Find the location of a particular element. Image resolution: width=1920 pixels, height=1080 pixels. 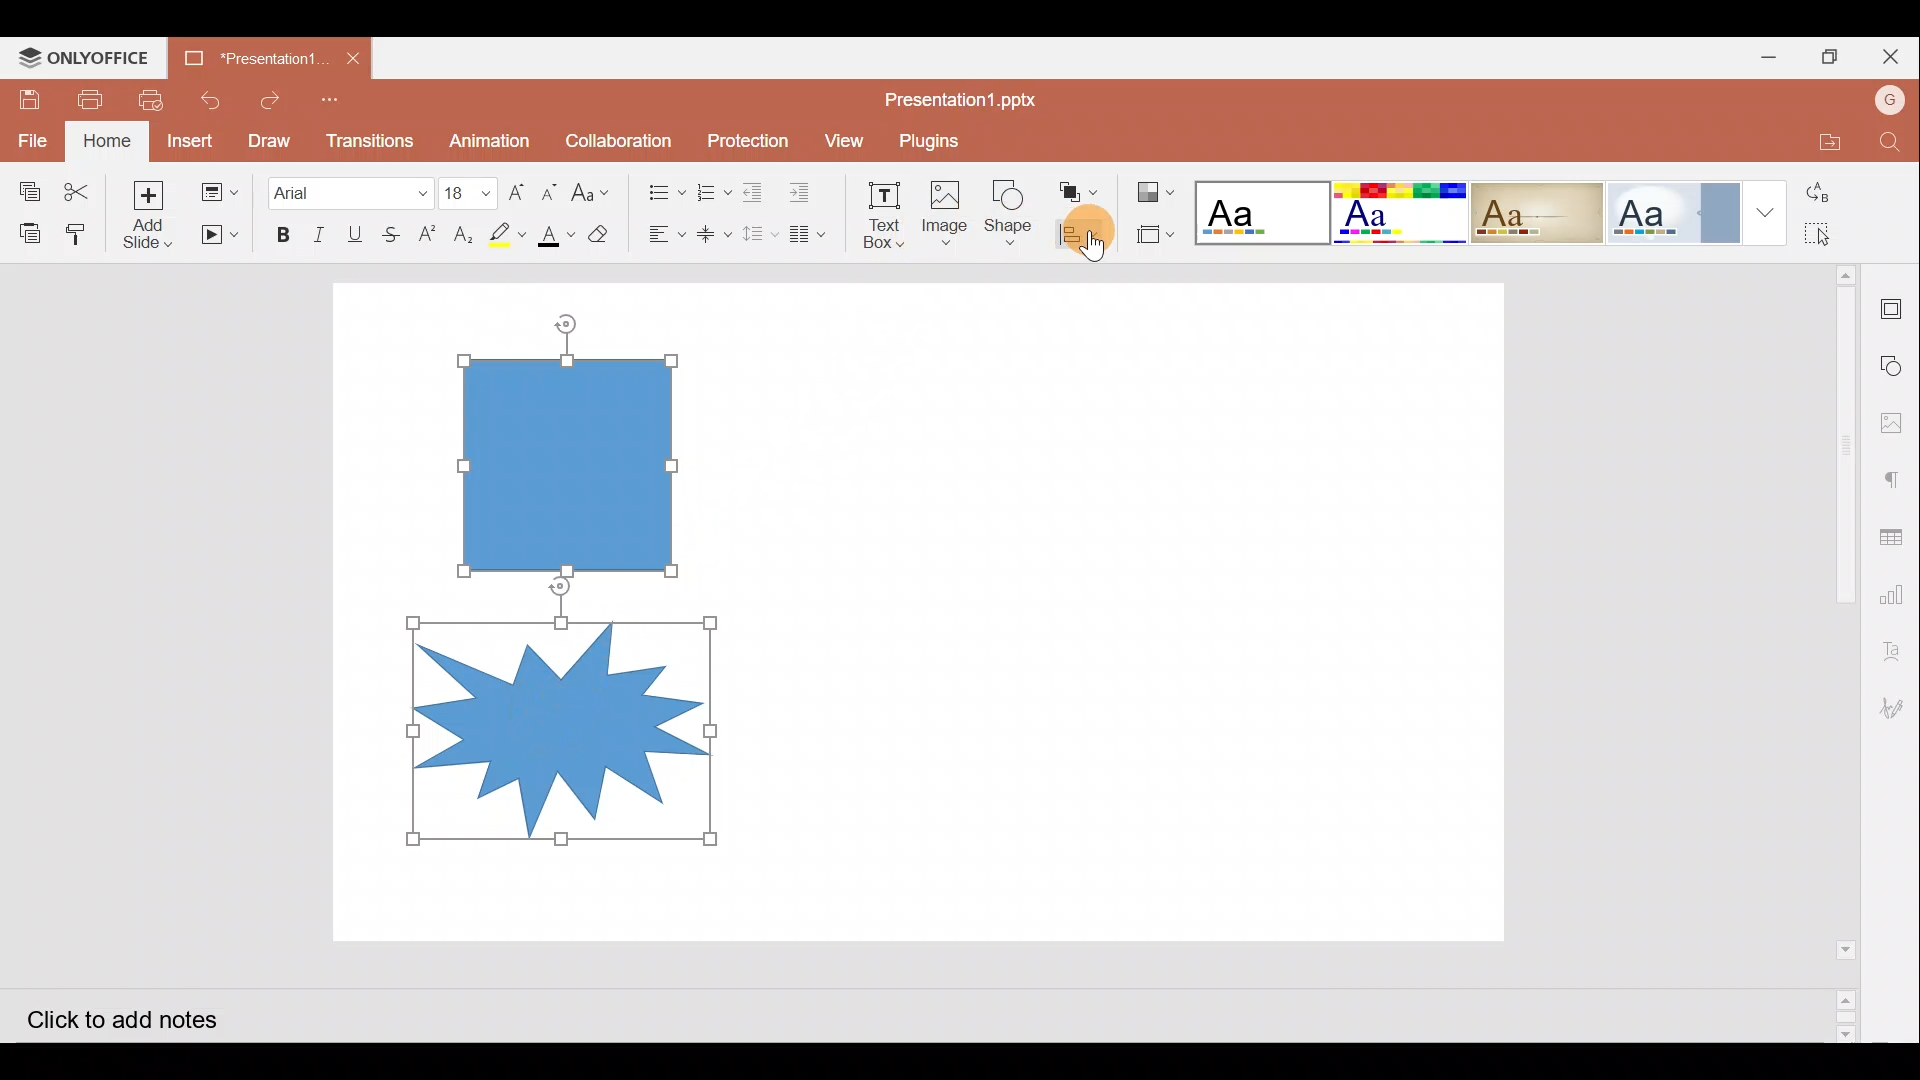

Image settings is located at coordinates (1897, 417).